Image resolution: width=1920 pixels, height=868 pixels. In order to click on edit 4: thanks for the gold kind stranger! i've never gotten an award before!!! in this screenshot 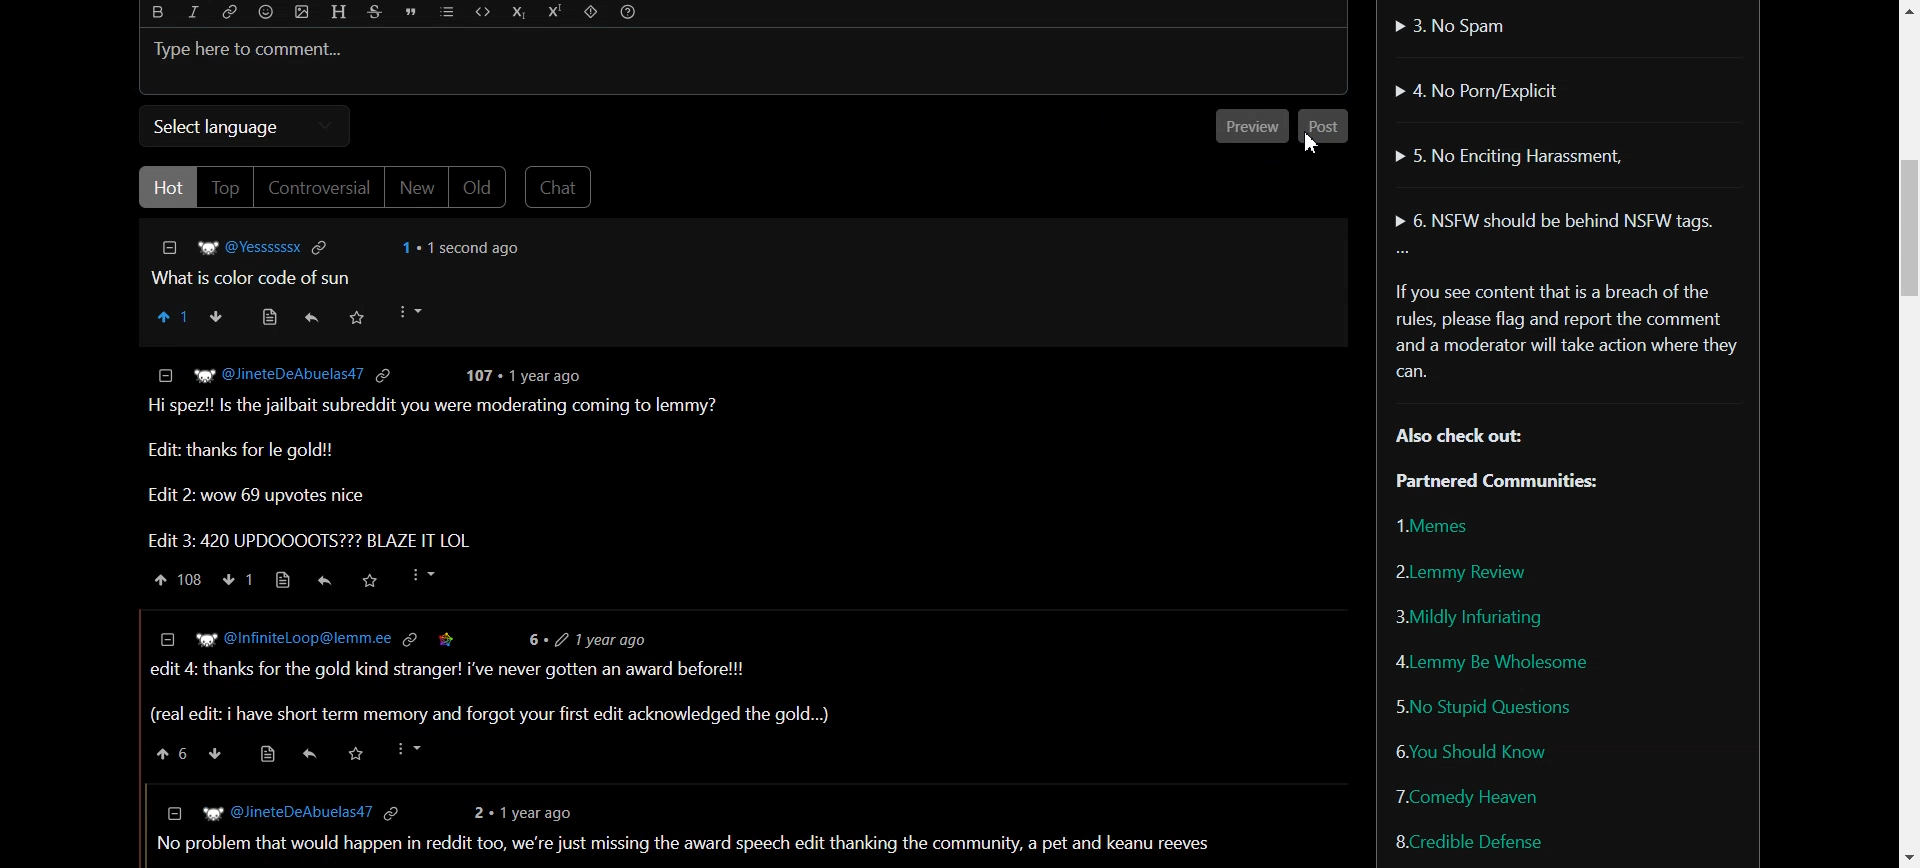, I will do `click(454, 670)`.